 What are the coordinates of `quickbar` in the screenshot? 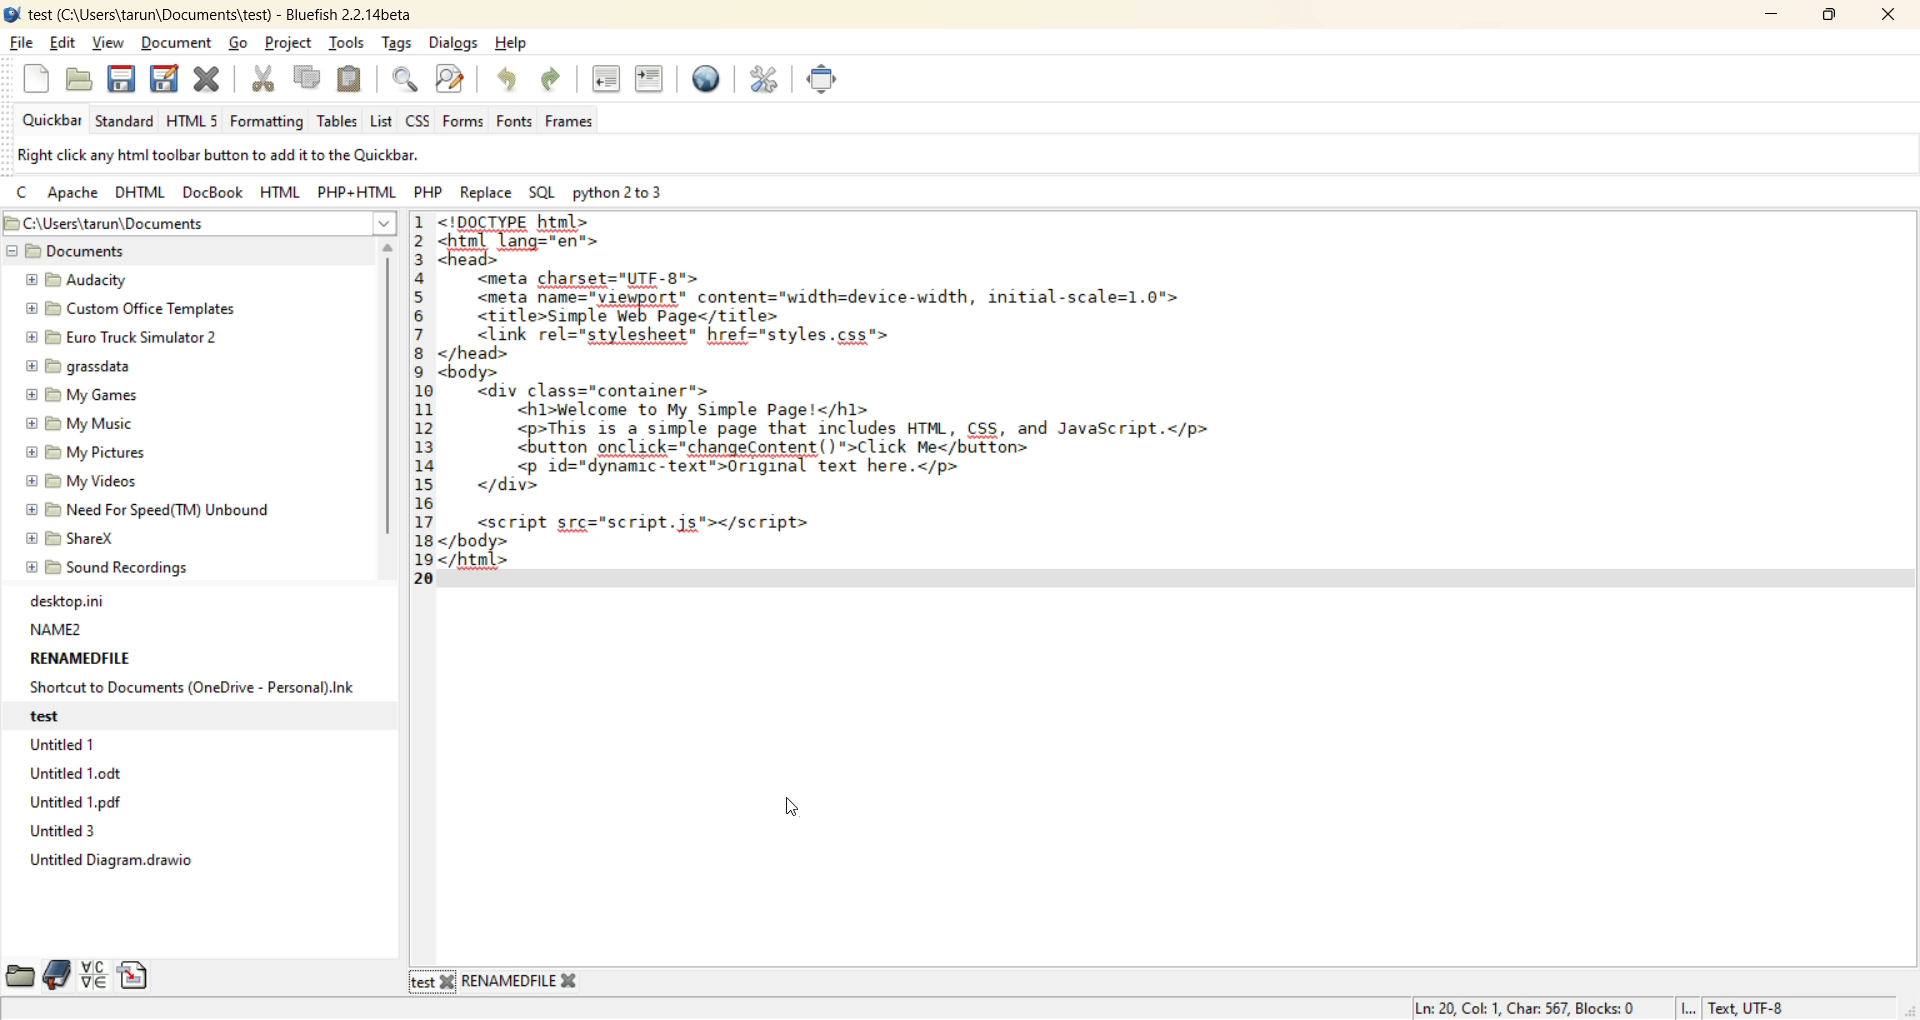 It's located at (48, 121).